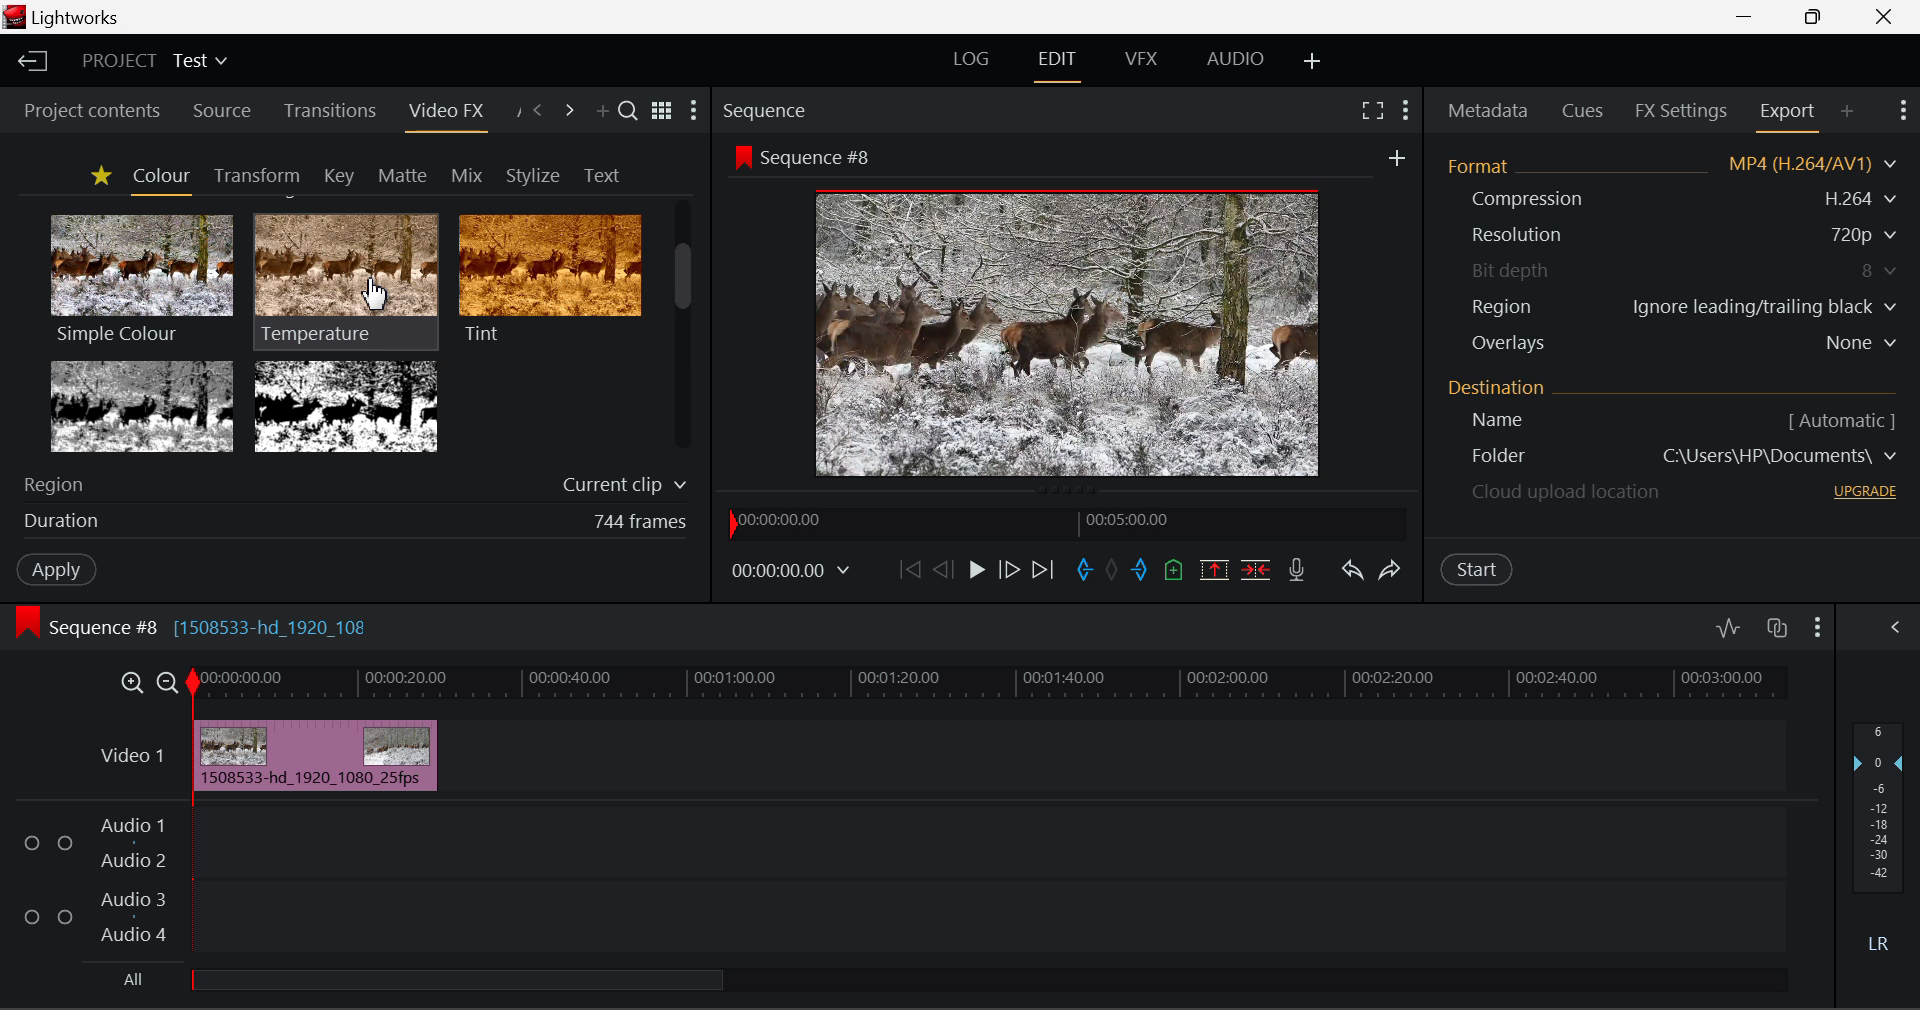 The height and width of the screenshot is (1010, 1920). What do you see at coordinates (600, 110) in the screenshot?
I see `Add Panel` at bounding box center [600, 110].